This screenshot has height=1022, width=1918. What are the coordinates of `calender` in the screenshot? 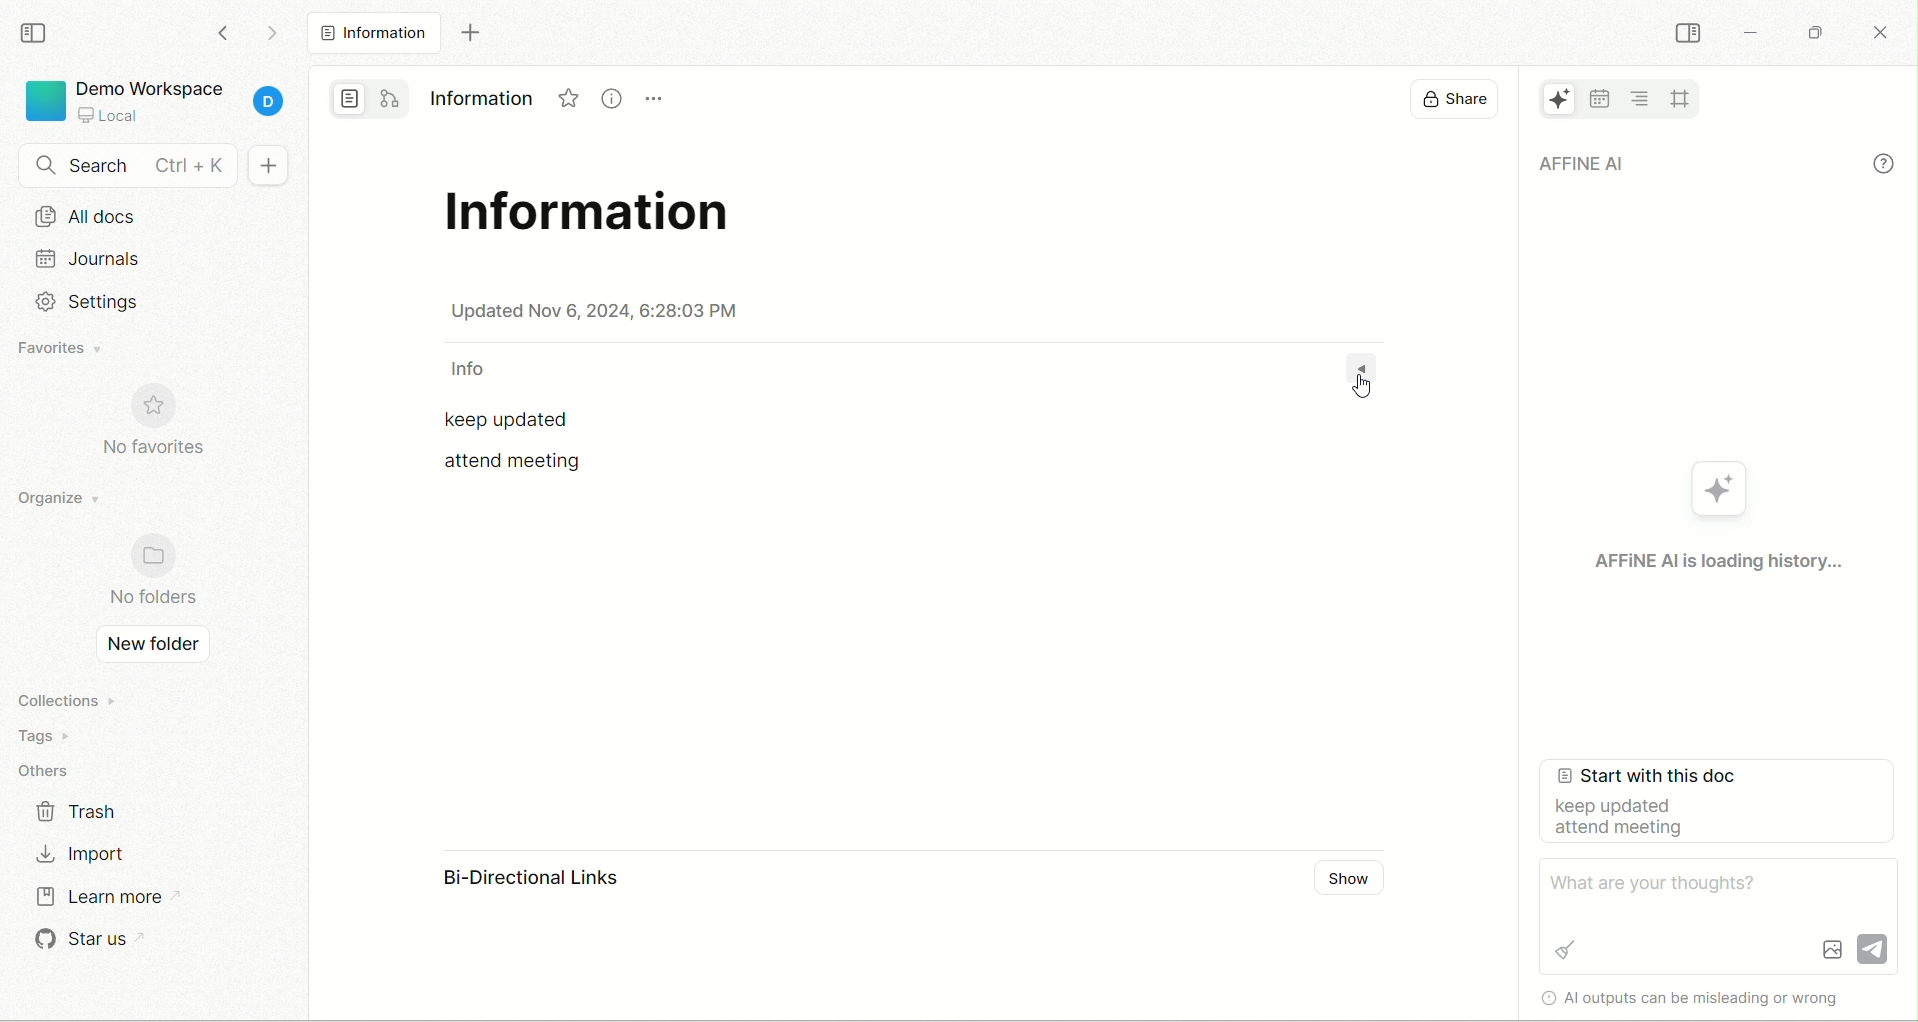 It's located at (1599, 98).